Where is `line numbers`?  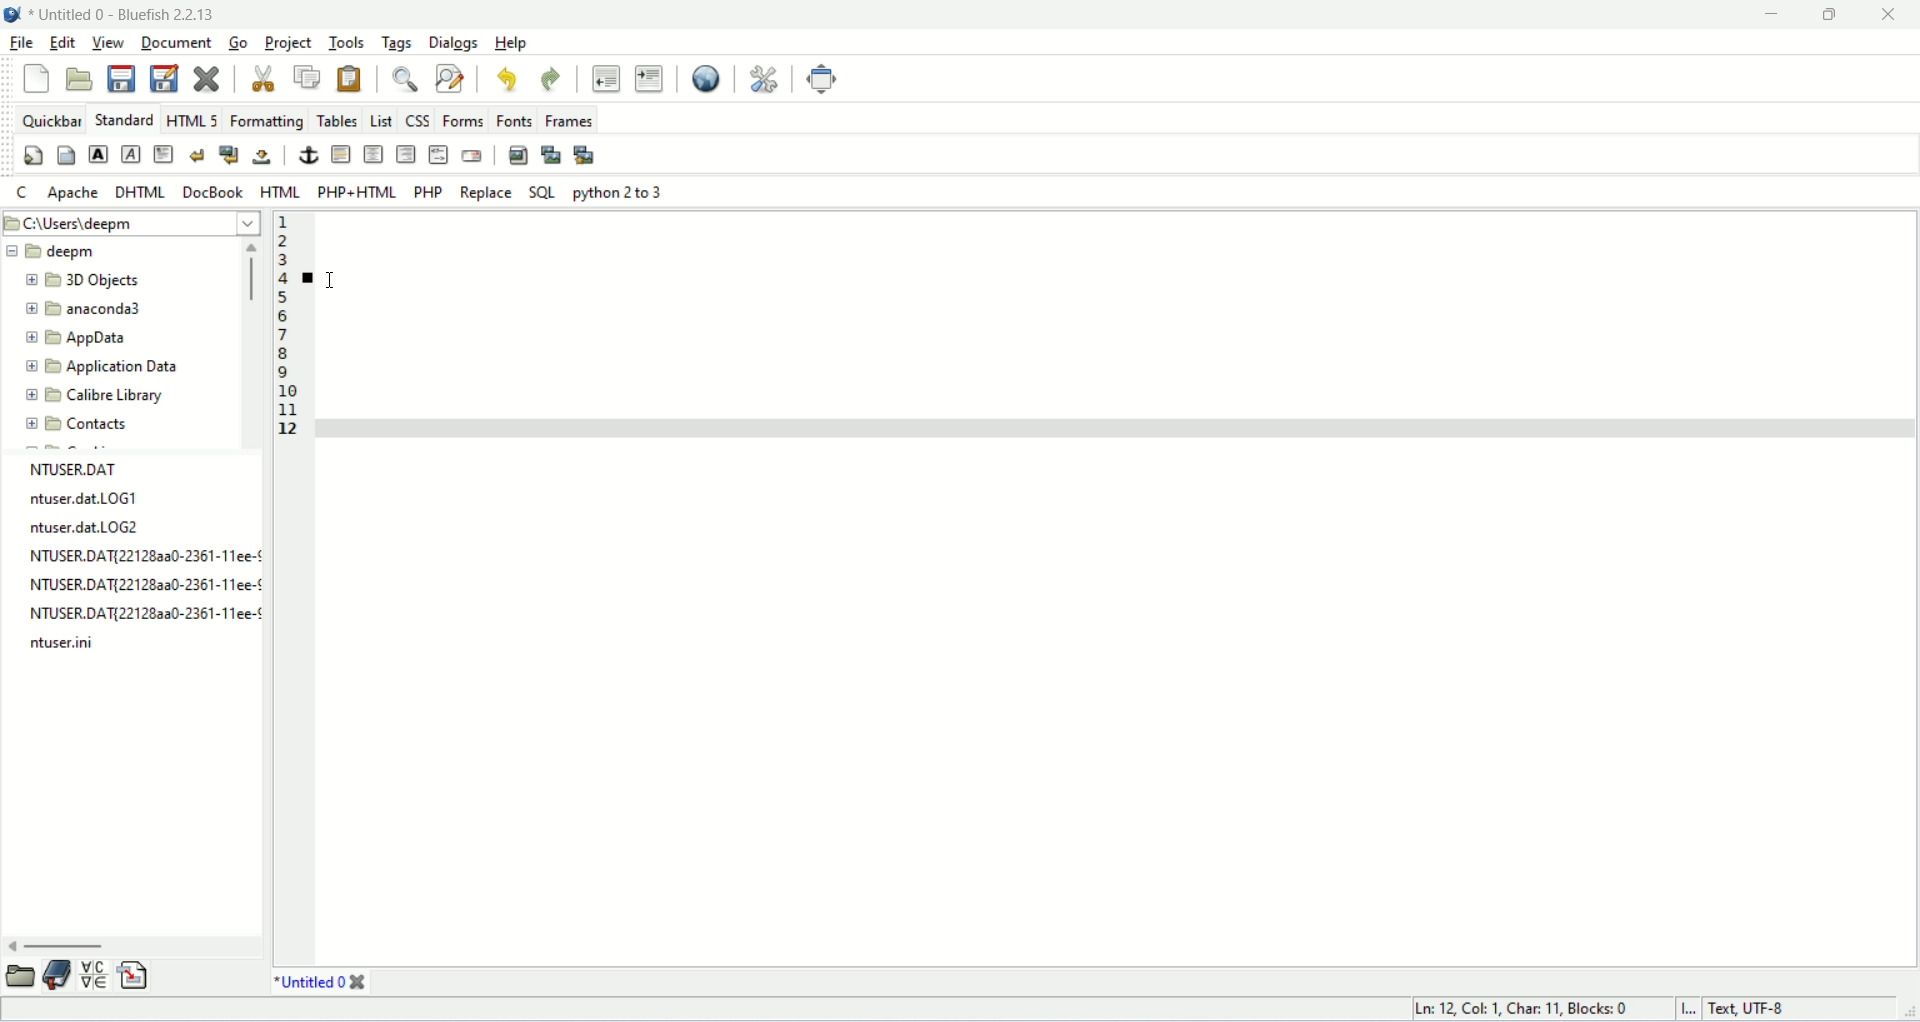 line numbers is located at coordinates (281, 328).